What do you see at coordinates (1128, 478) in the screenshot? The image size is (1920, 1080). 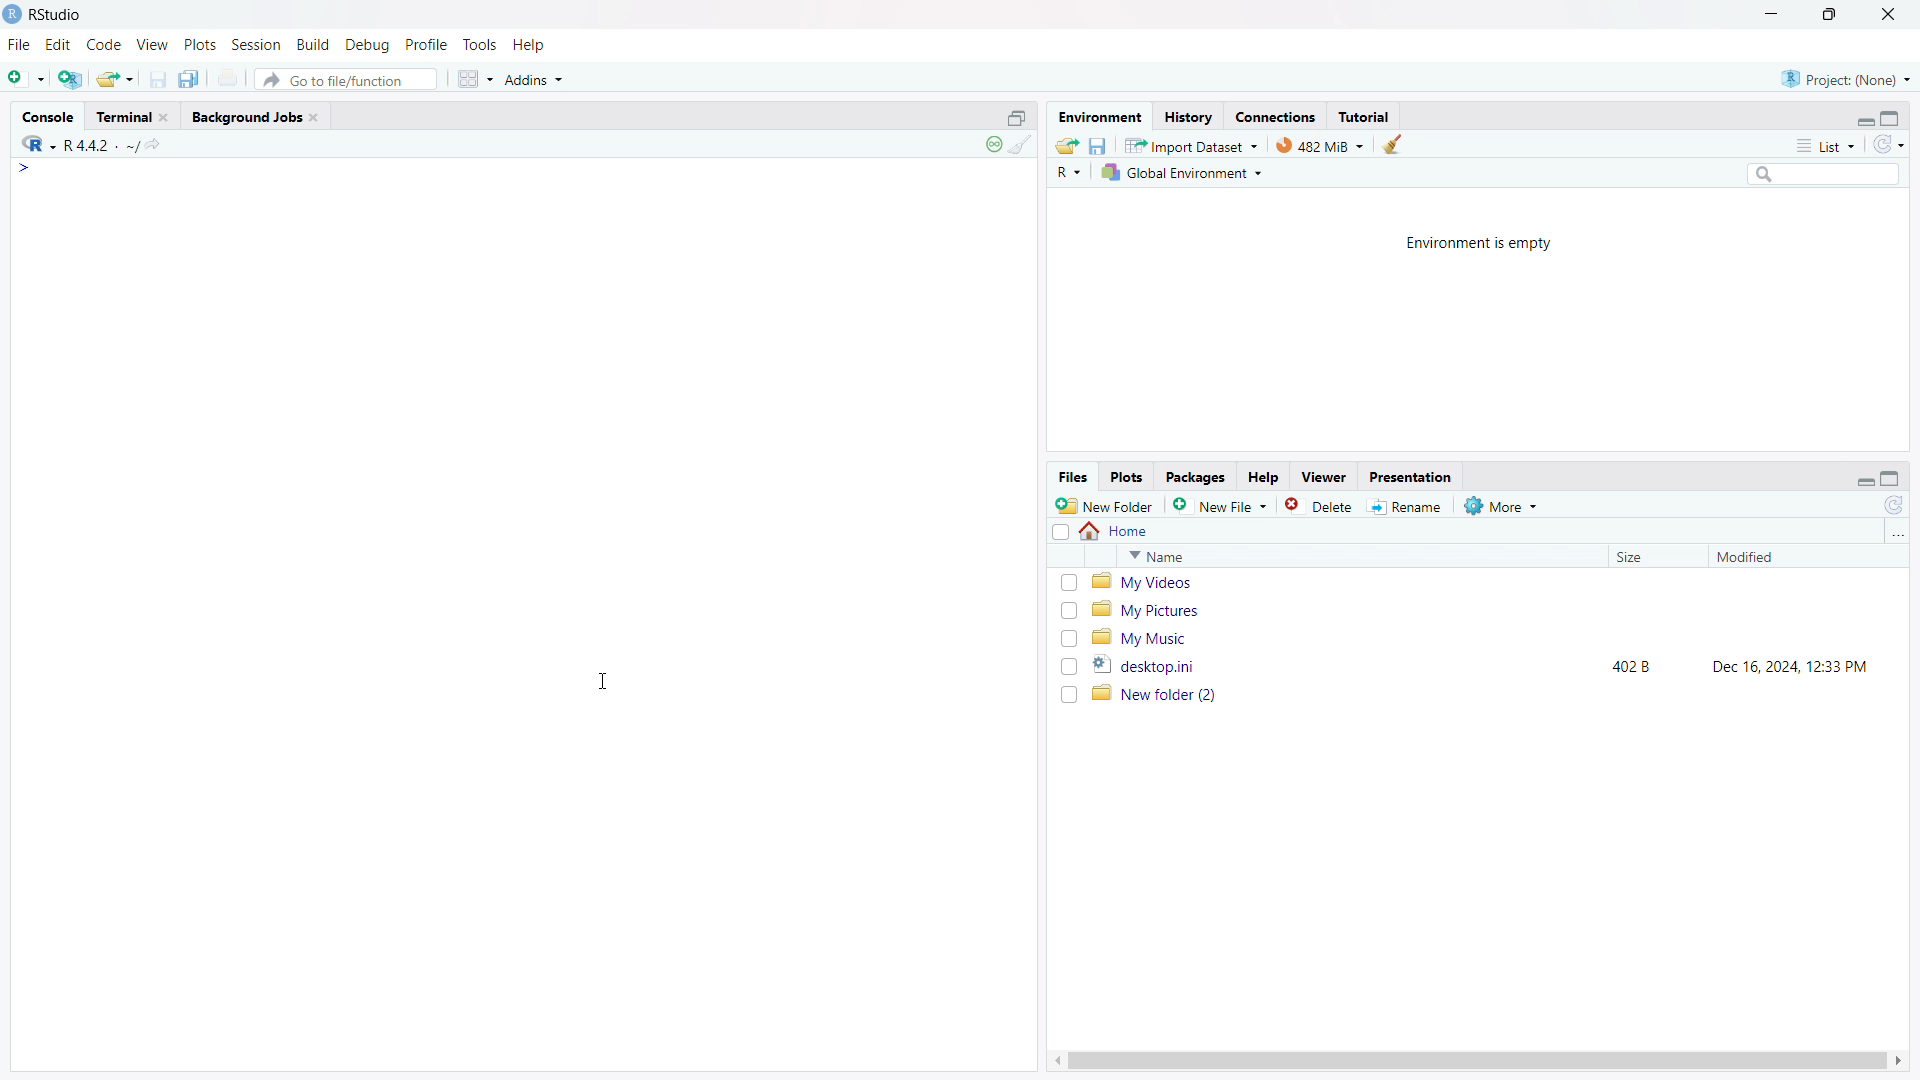 I see `plots` at bounding box center [1128, 478].